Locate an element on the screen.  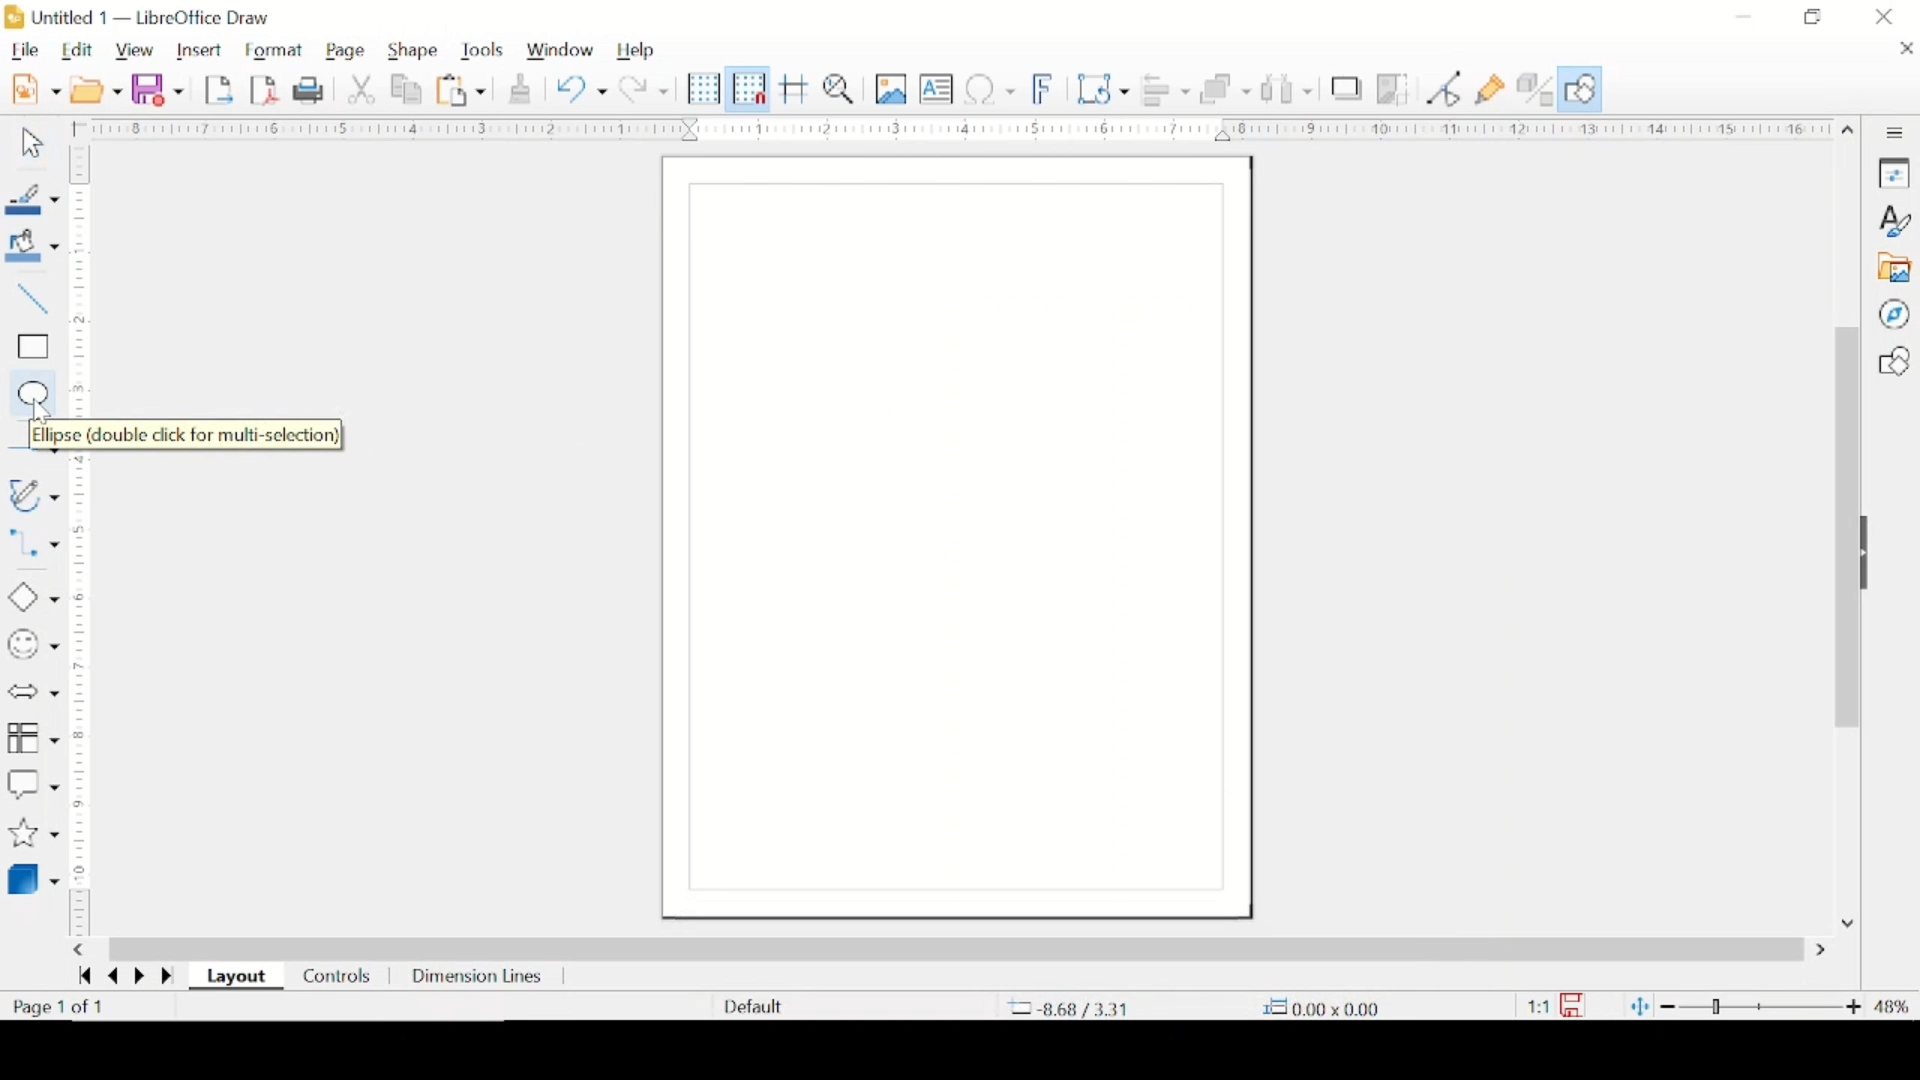
this document has been modified is located at coordinates (1559, 1004).